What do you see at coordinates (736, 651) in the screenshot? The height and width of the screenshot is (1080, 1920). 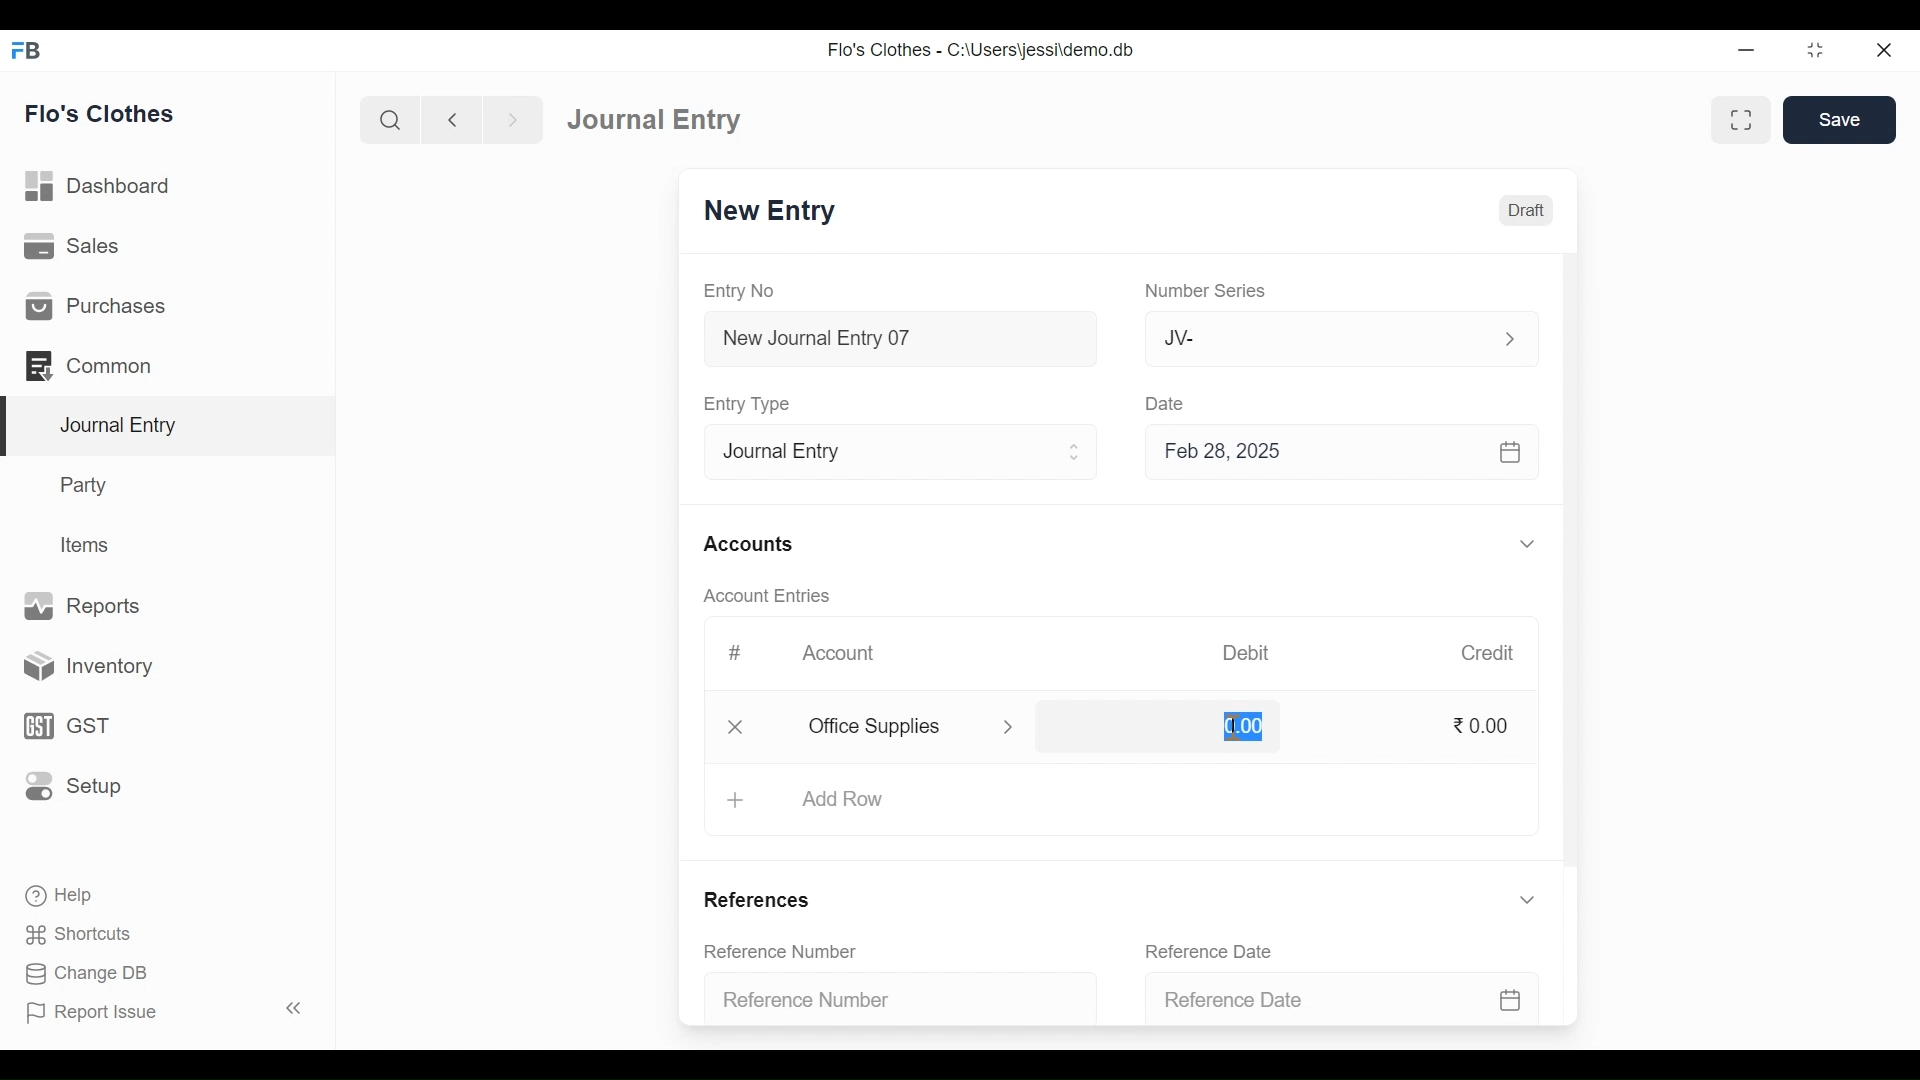 I see `#` at bounding box center [736, 651].